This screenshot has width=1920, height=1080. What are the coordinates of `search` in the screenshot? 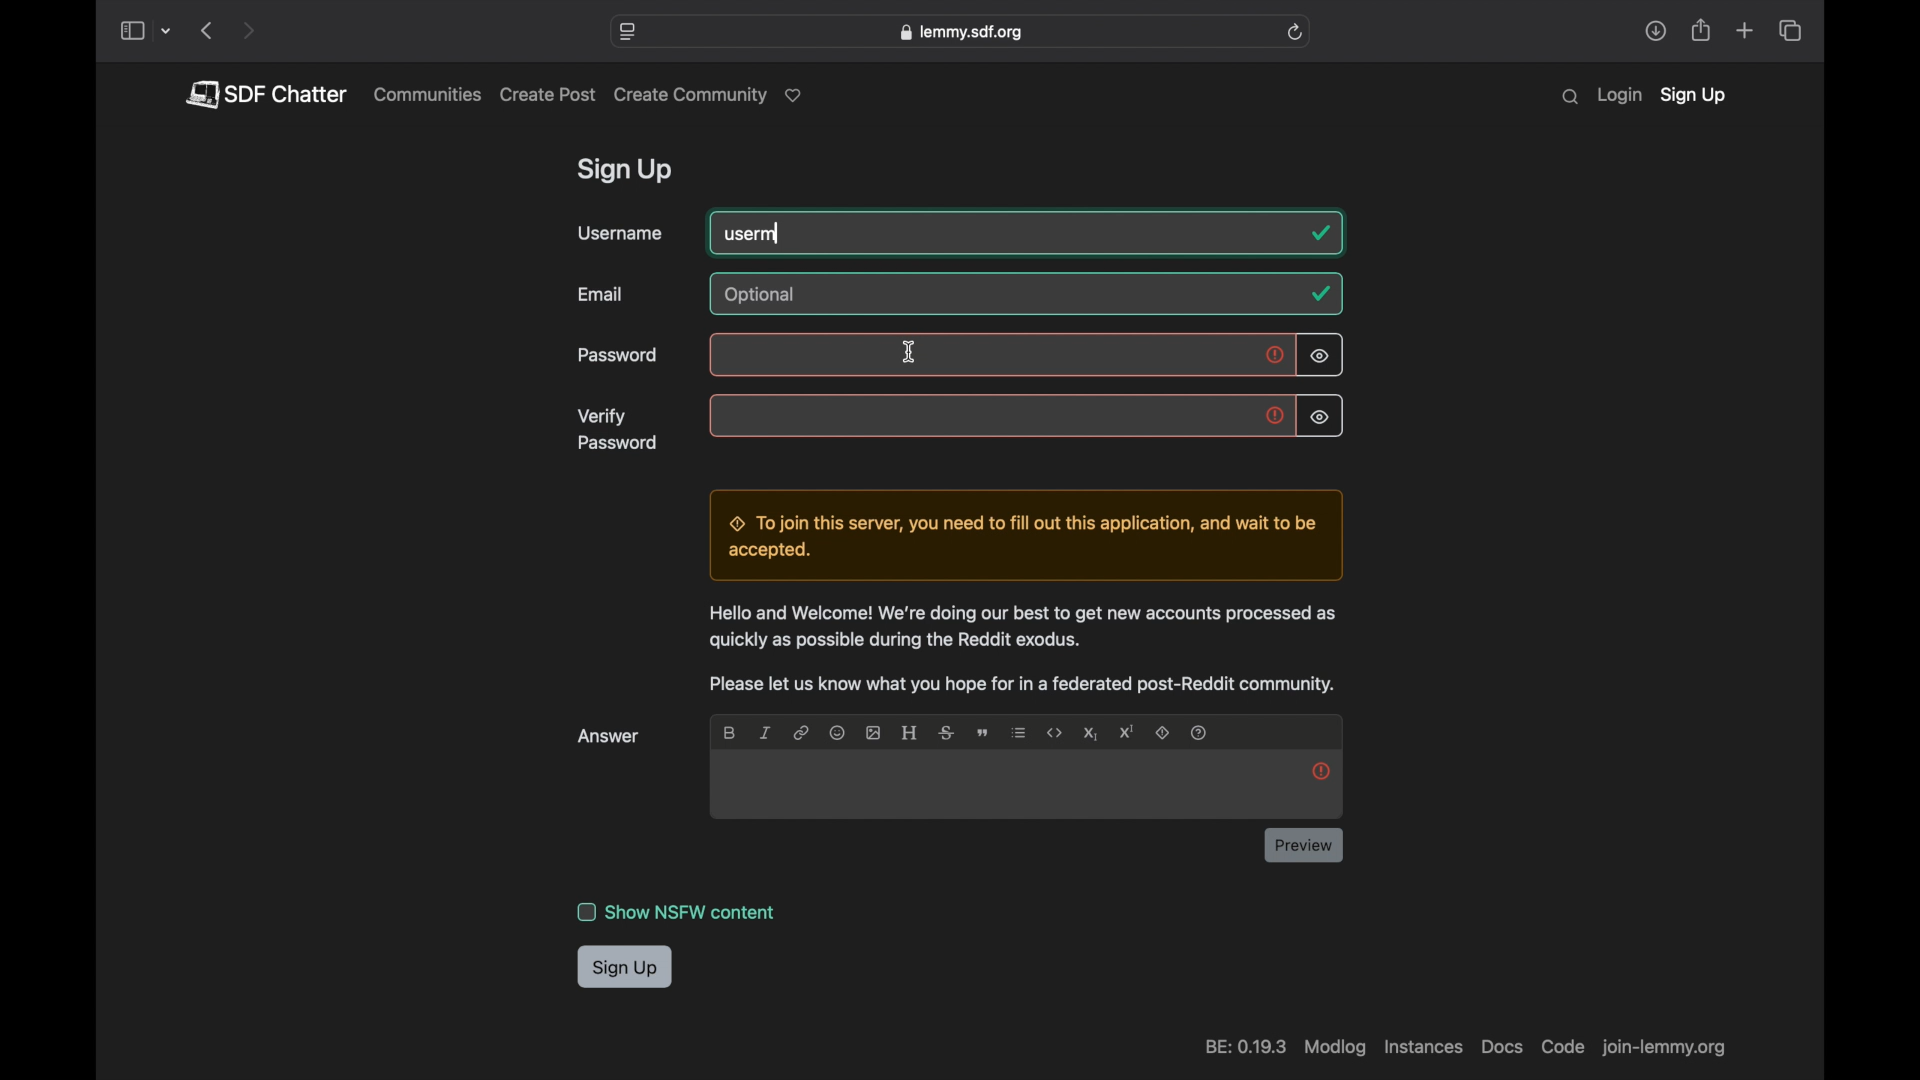 It's located at (1570, 97).